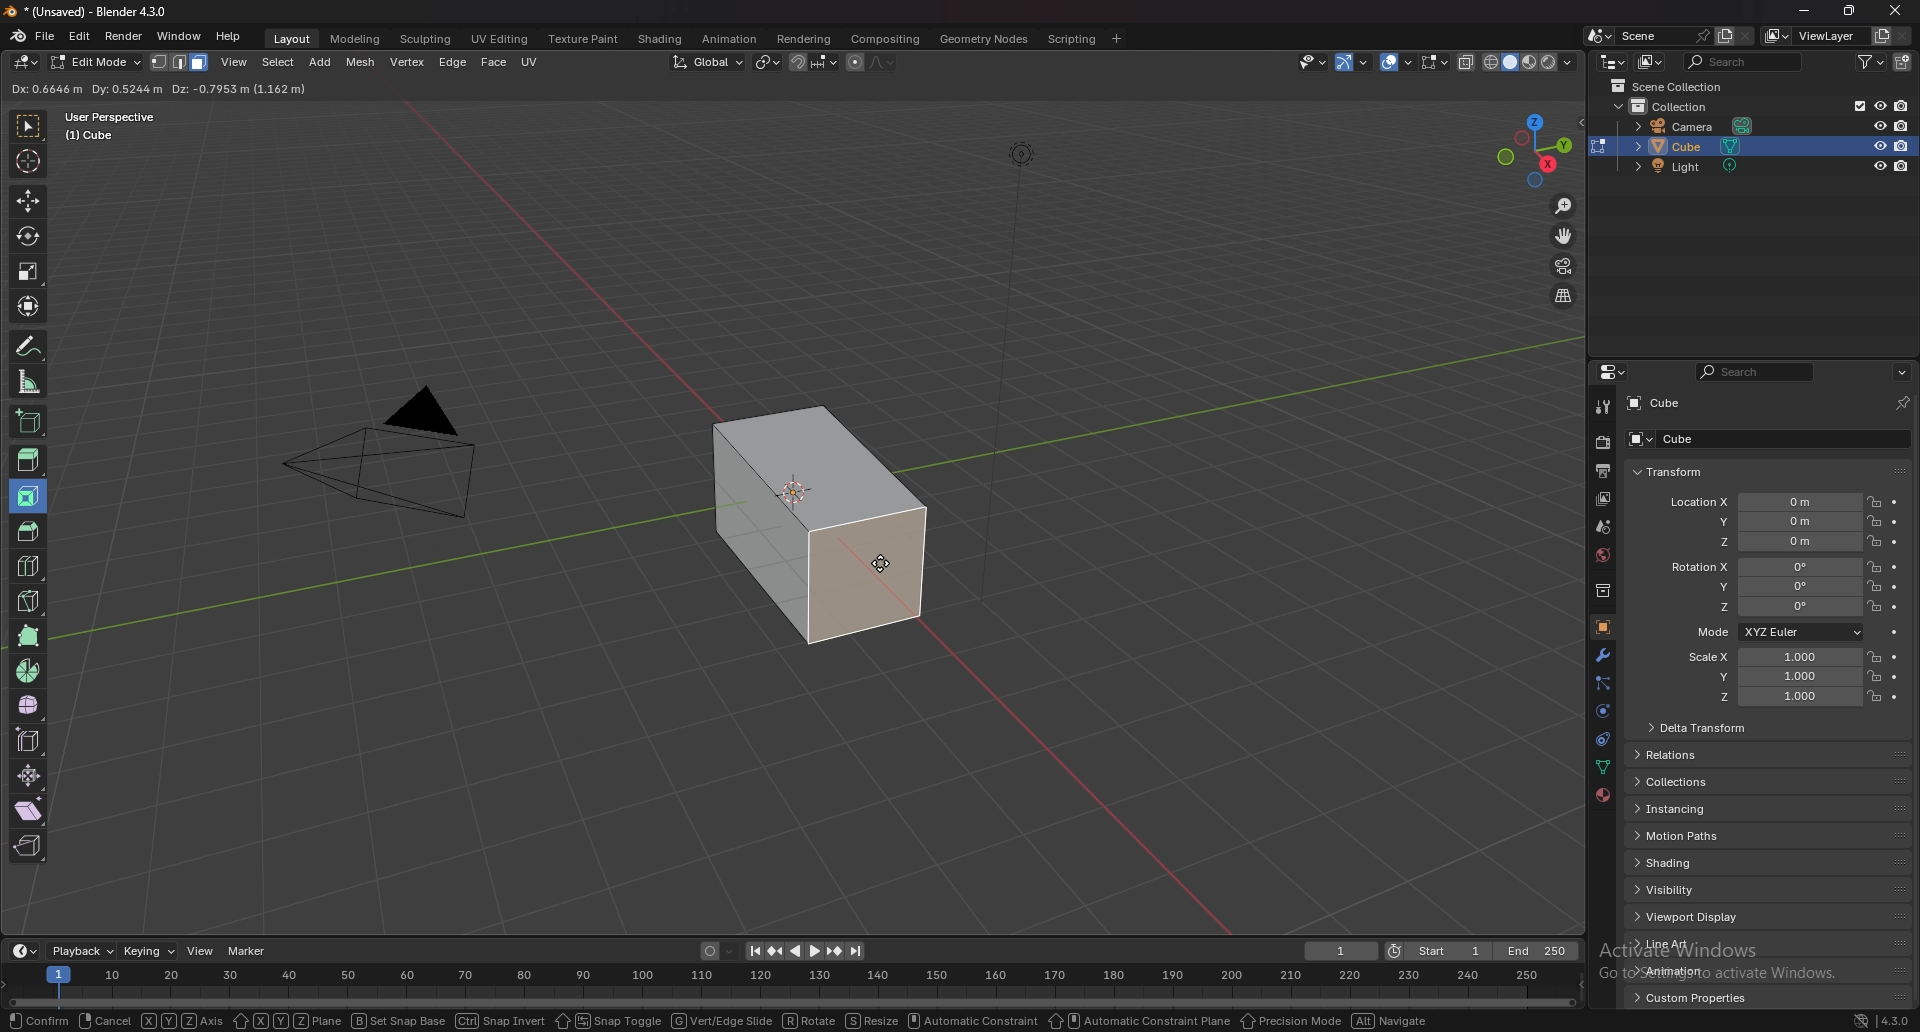  What do you see at coordinates (1874, 607) in the screenshot?
I see `lock` at bounding box center [1874, 607].